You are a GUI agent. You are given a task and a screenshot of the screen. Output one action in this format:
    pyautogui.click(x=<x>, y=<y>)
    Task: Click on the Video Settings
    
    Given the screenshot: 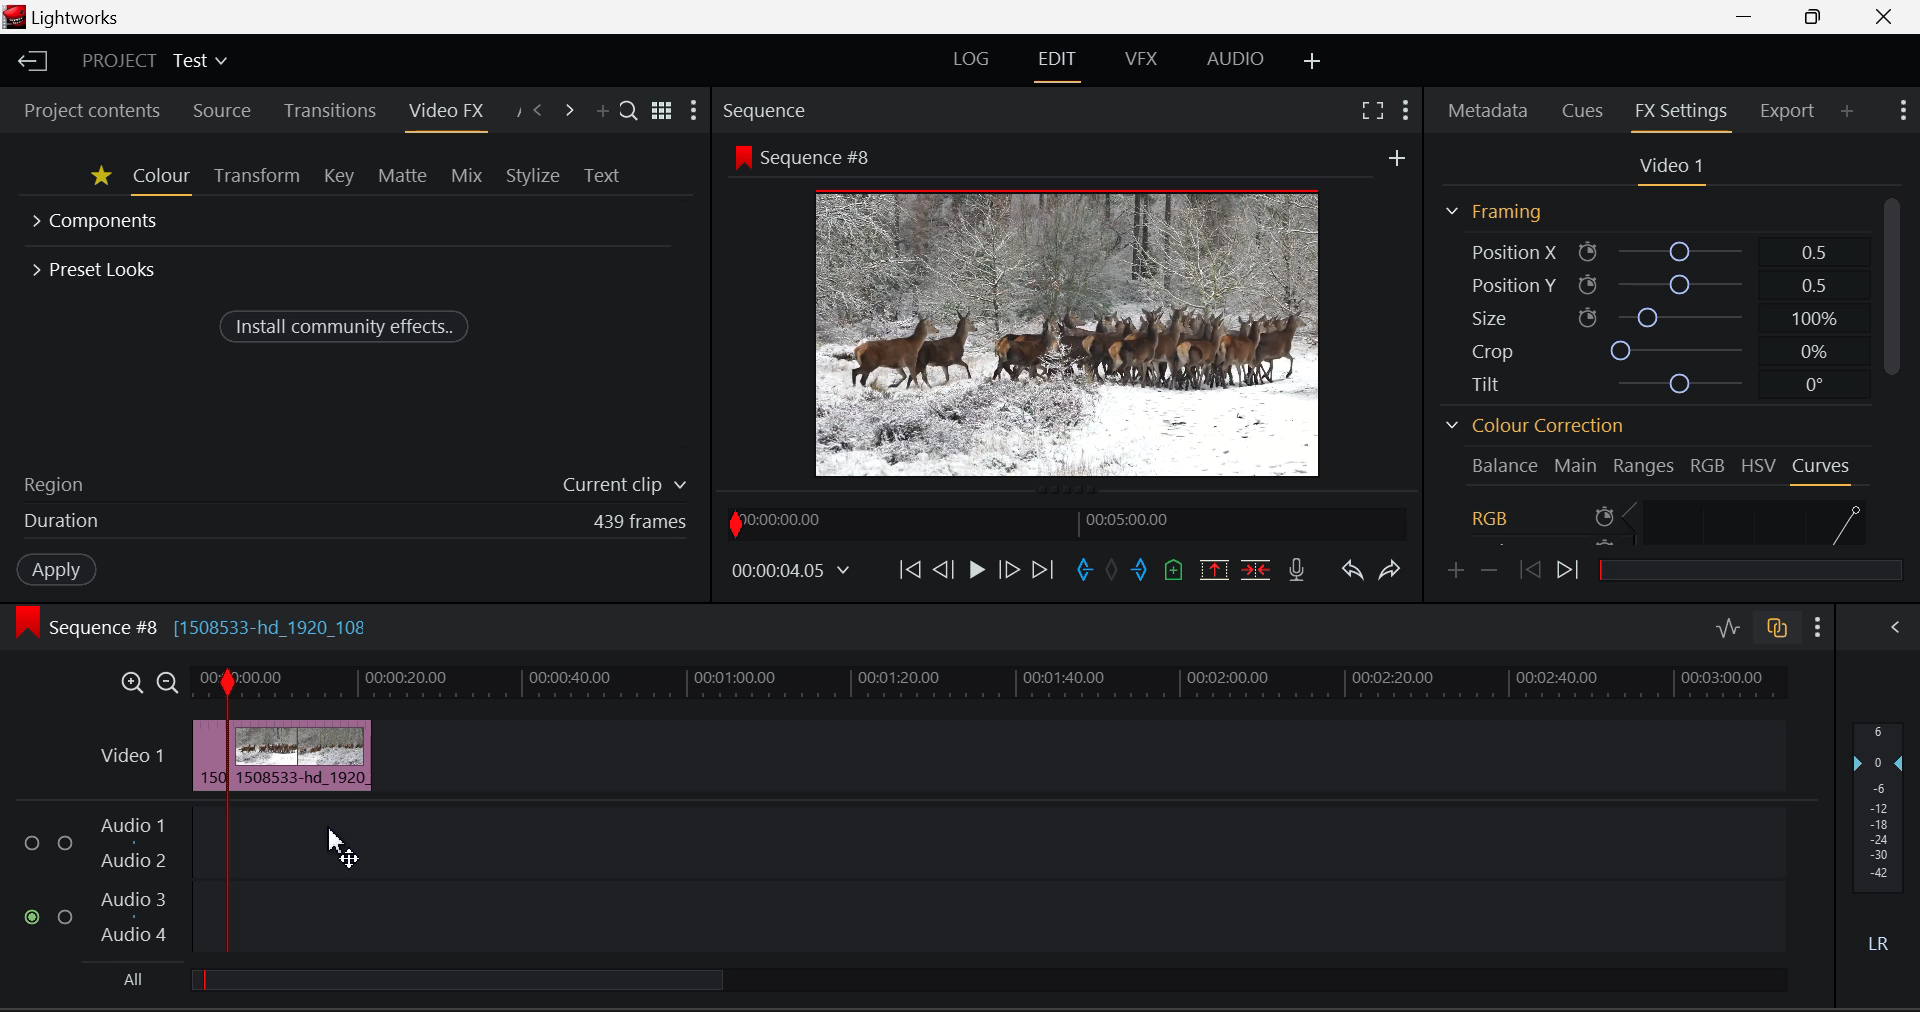 What is the action you would take?
    pyautogui.click(x=1666, y=168)
    